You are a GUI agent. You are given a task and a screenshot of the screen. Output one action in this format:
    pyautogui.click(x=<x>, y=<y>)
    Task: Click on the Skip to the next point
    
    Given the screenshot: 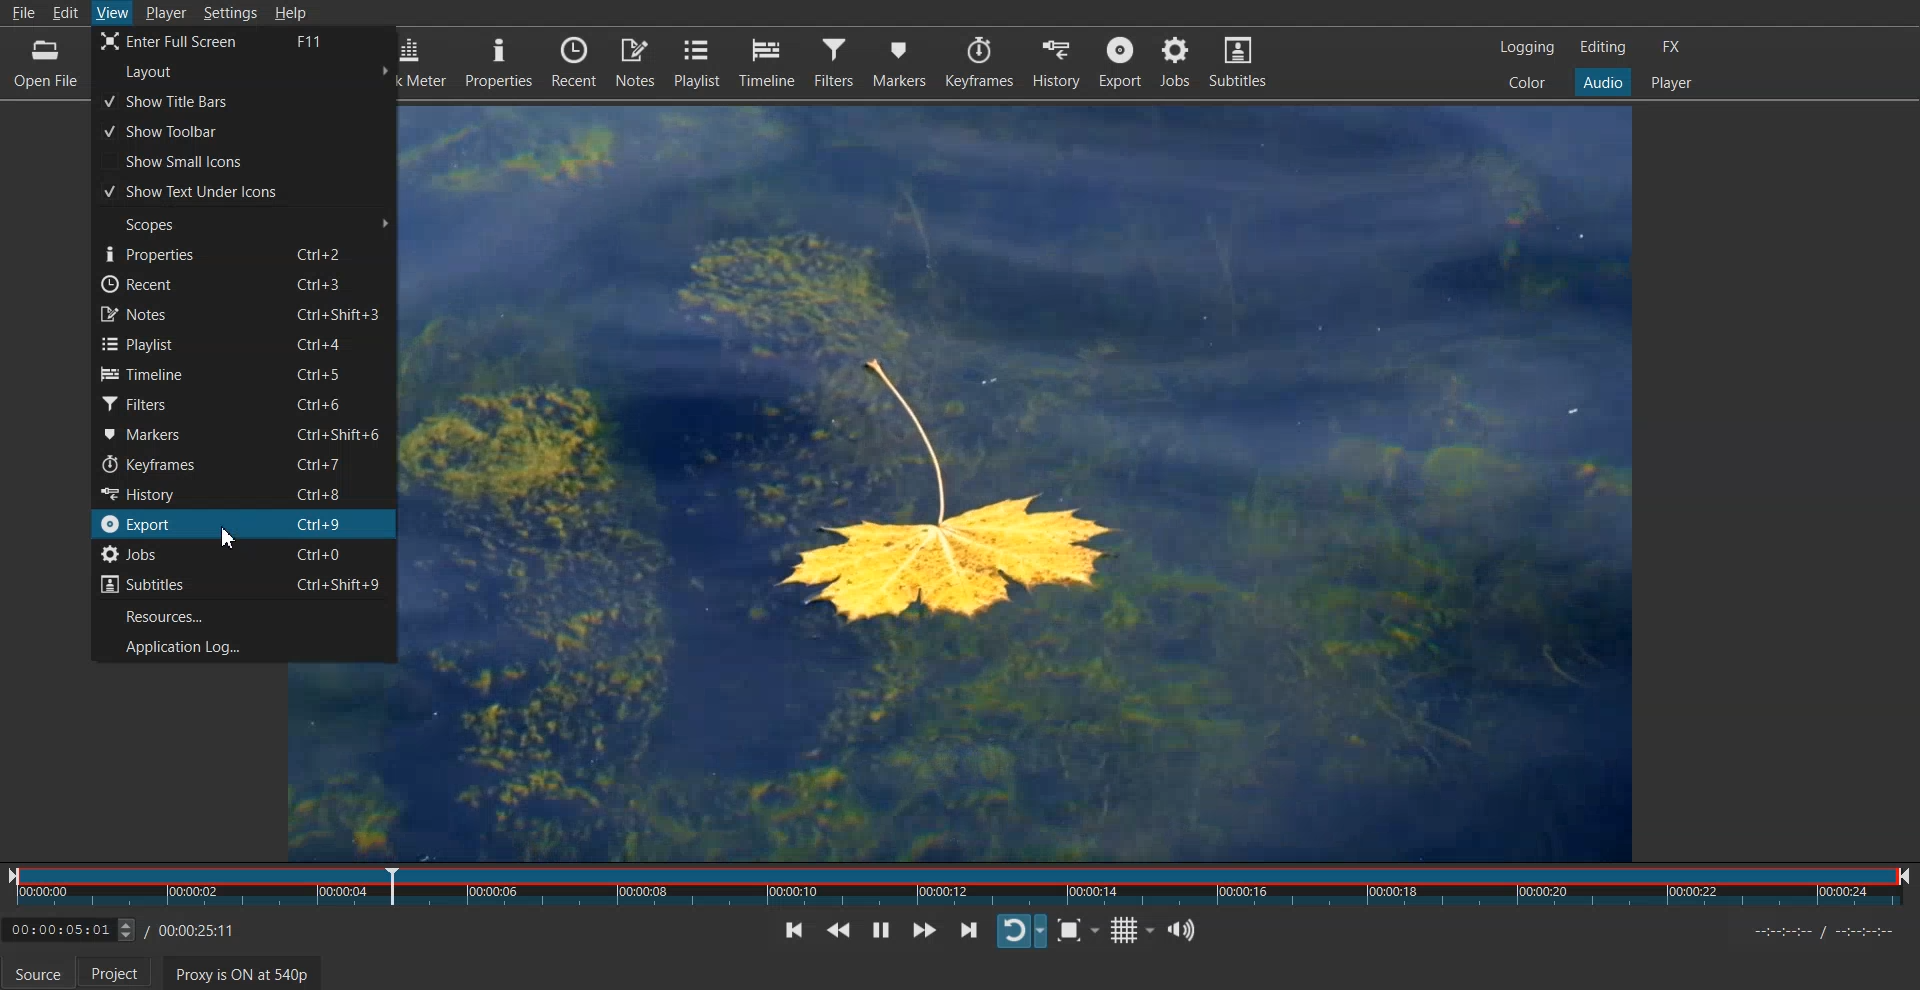 What is the action you would take?
    pyautogui.click(x=969, y=929)
    